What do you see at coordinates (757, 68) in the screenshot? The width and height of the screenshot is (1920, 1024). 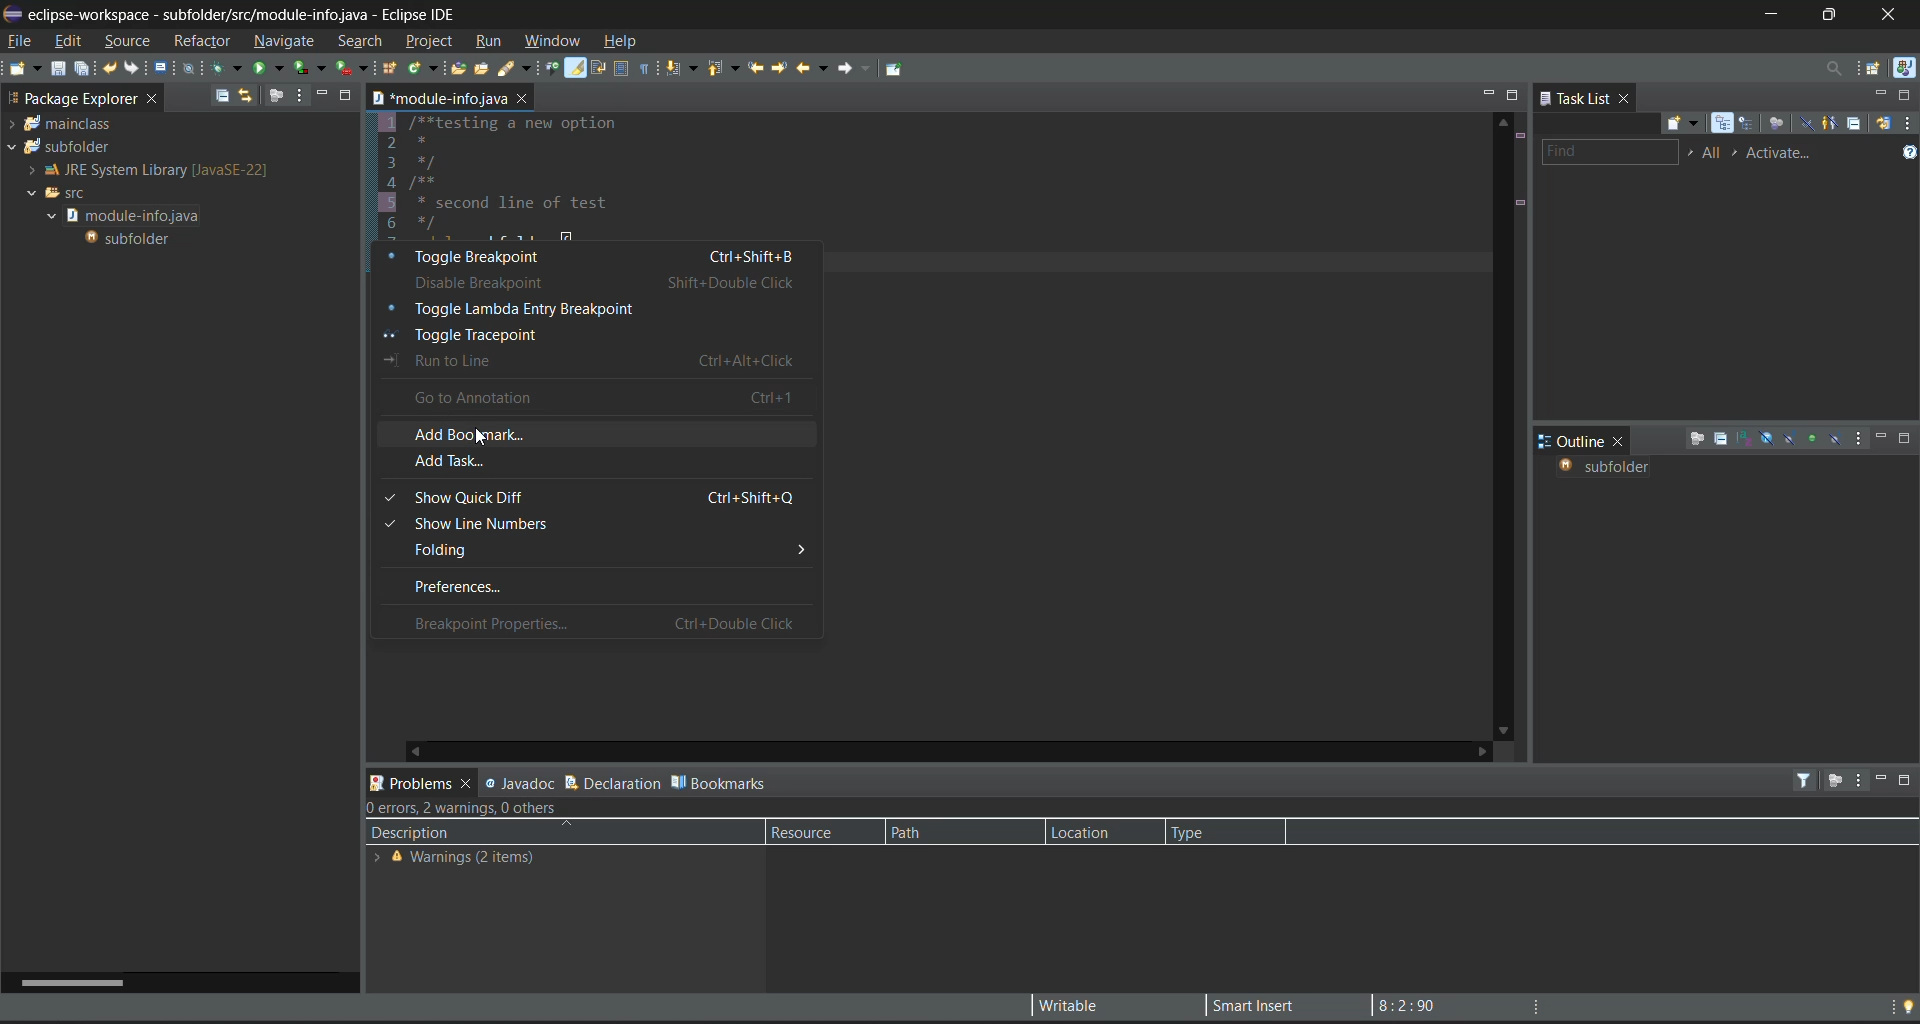 I see `previous edit location` at bounding box center [757, 68].